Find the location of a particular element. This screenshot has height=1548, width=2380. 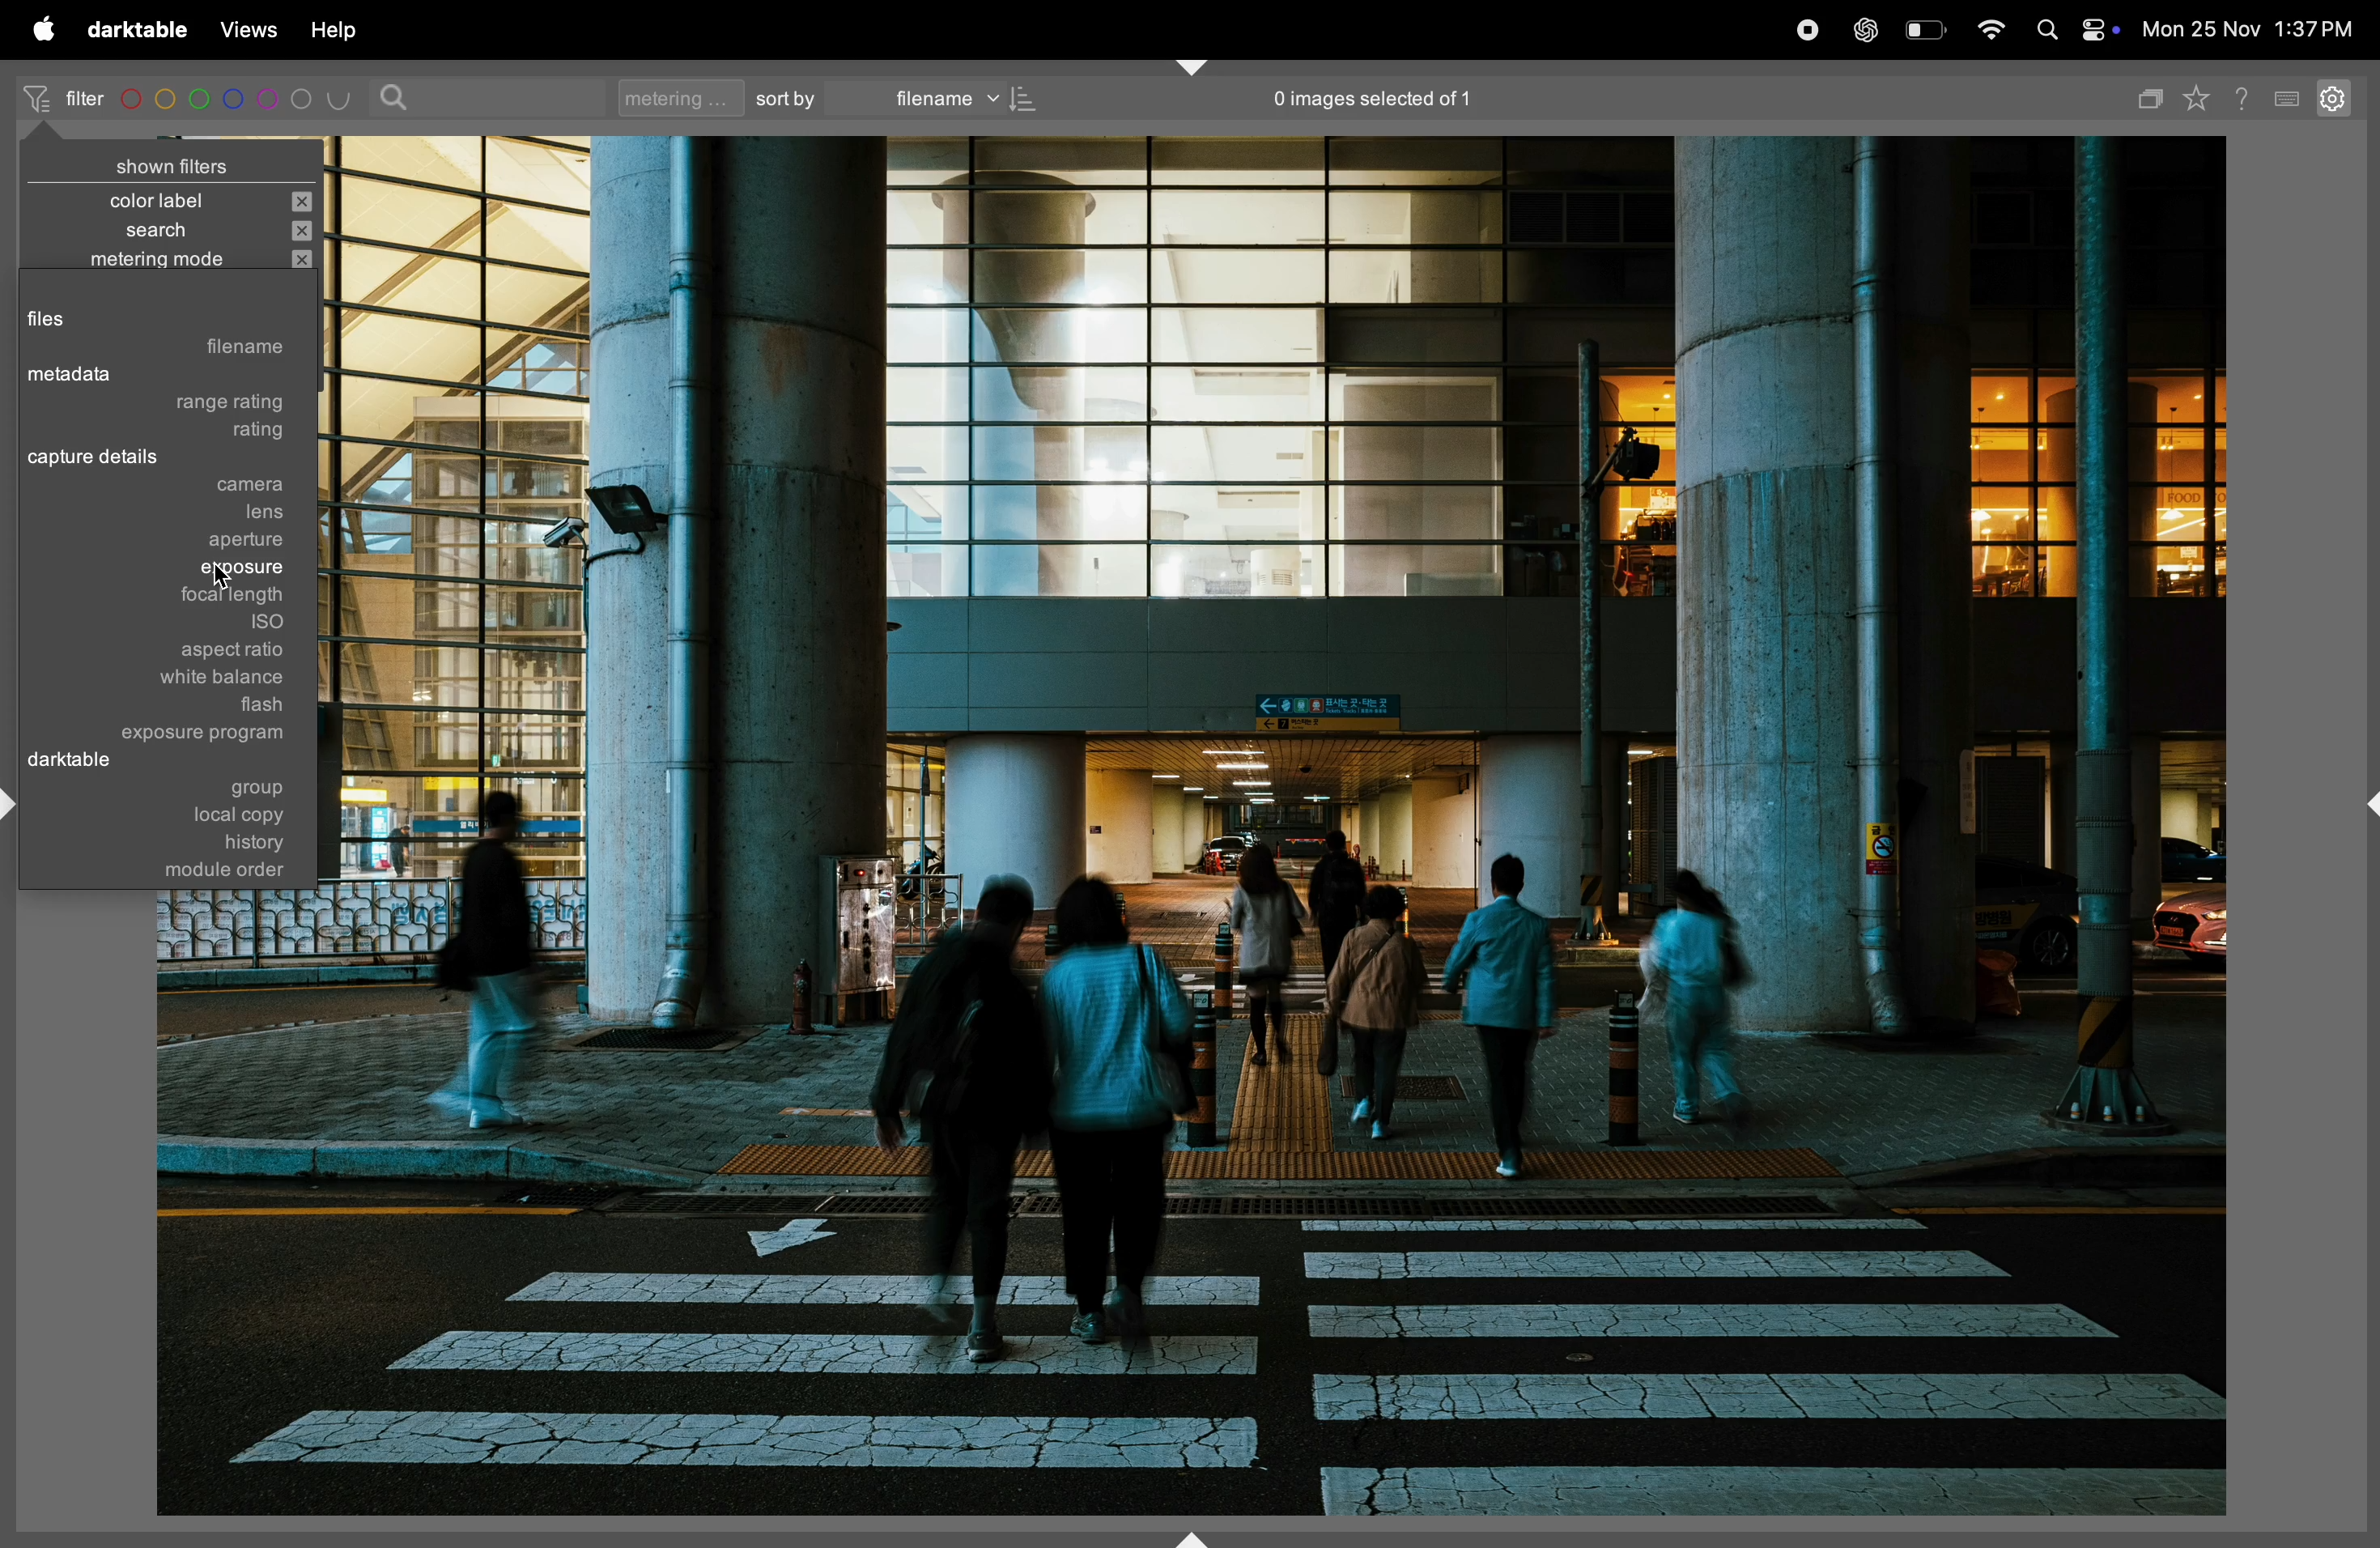

rating is located at coordinates (180, 433).